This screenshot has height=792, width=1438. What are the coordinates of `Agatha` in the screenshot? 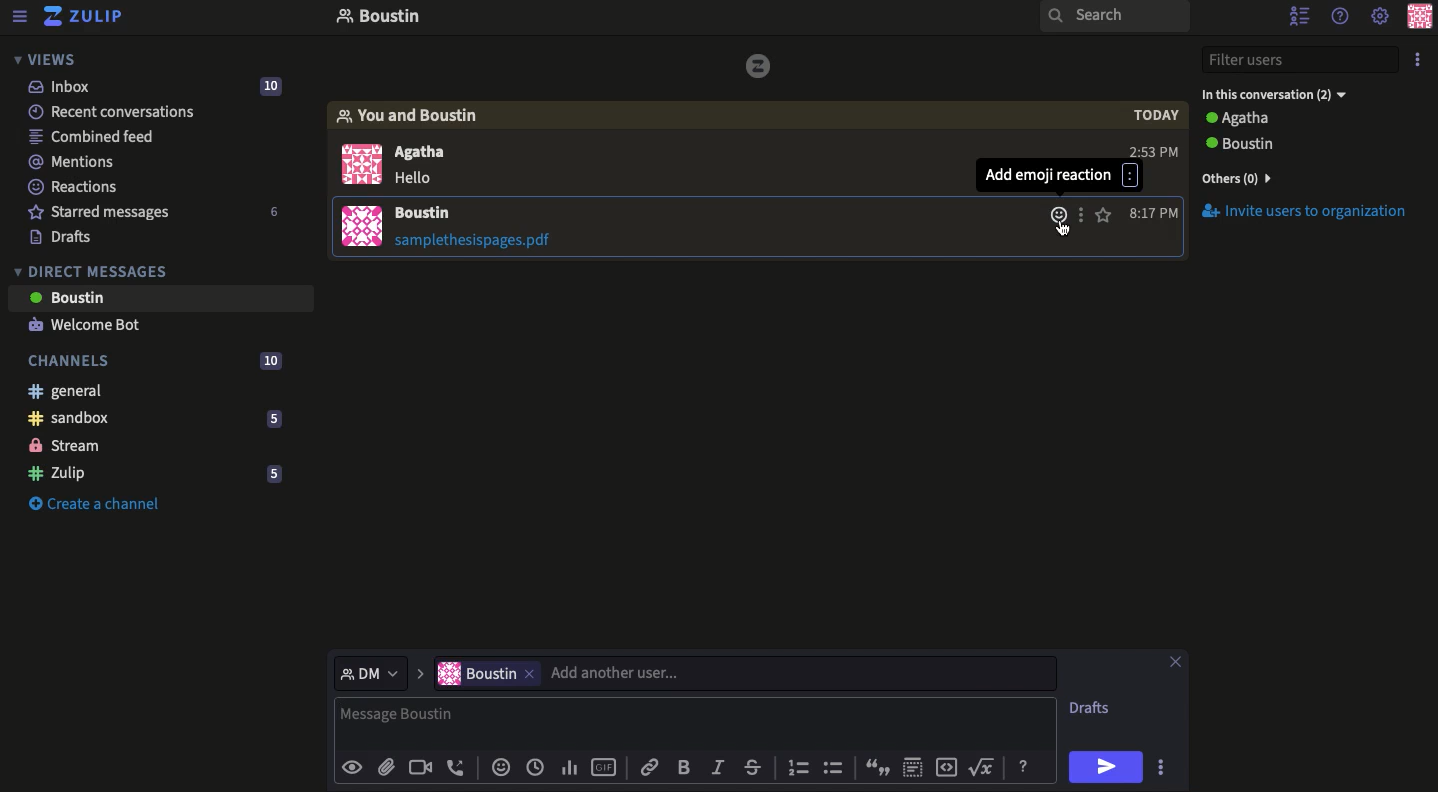 It's located at (420, 150).